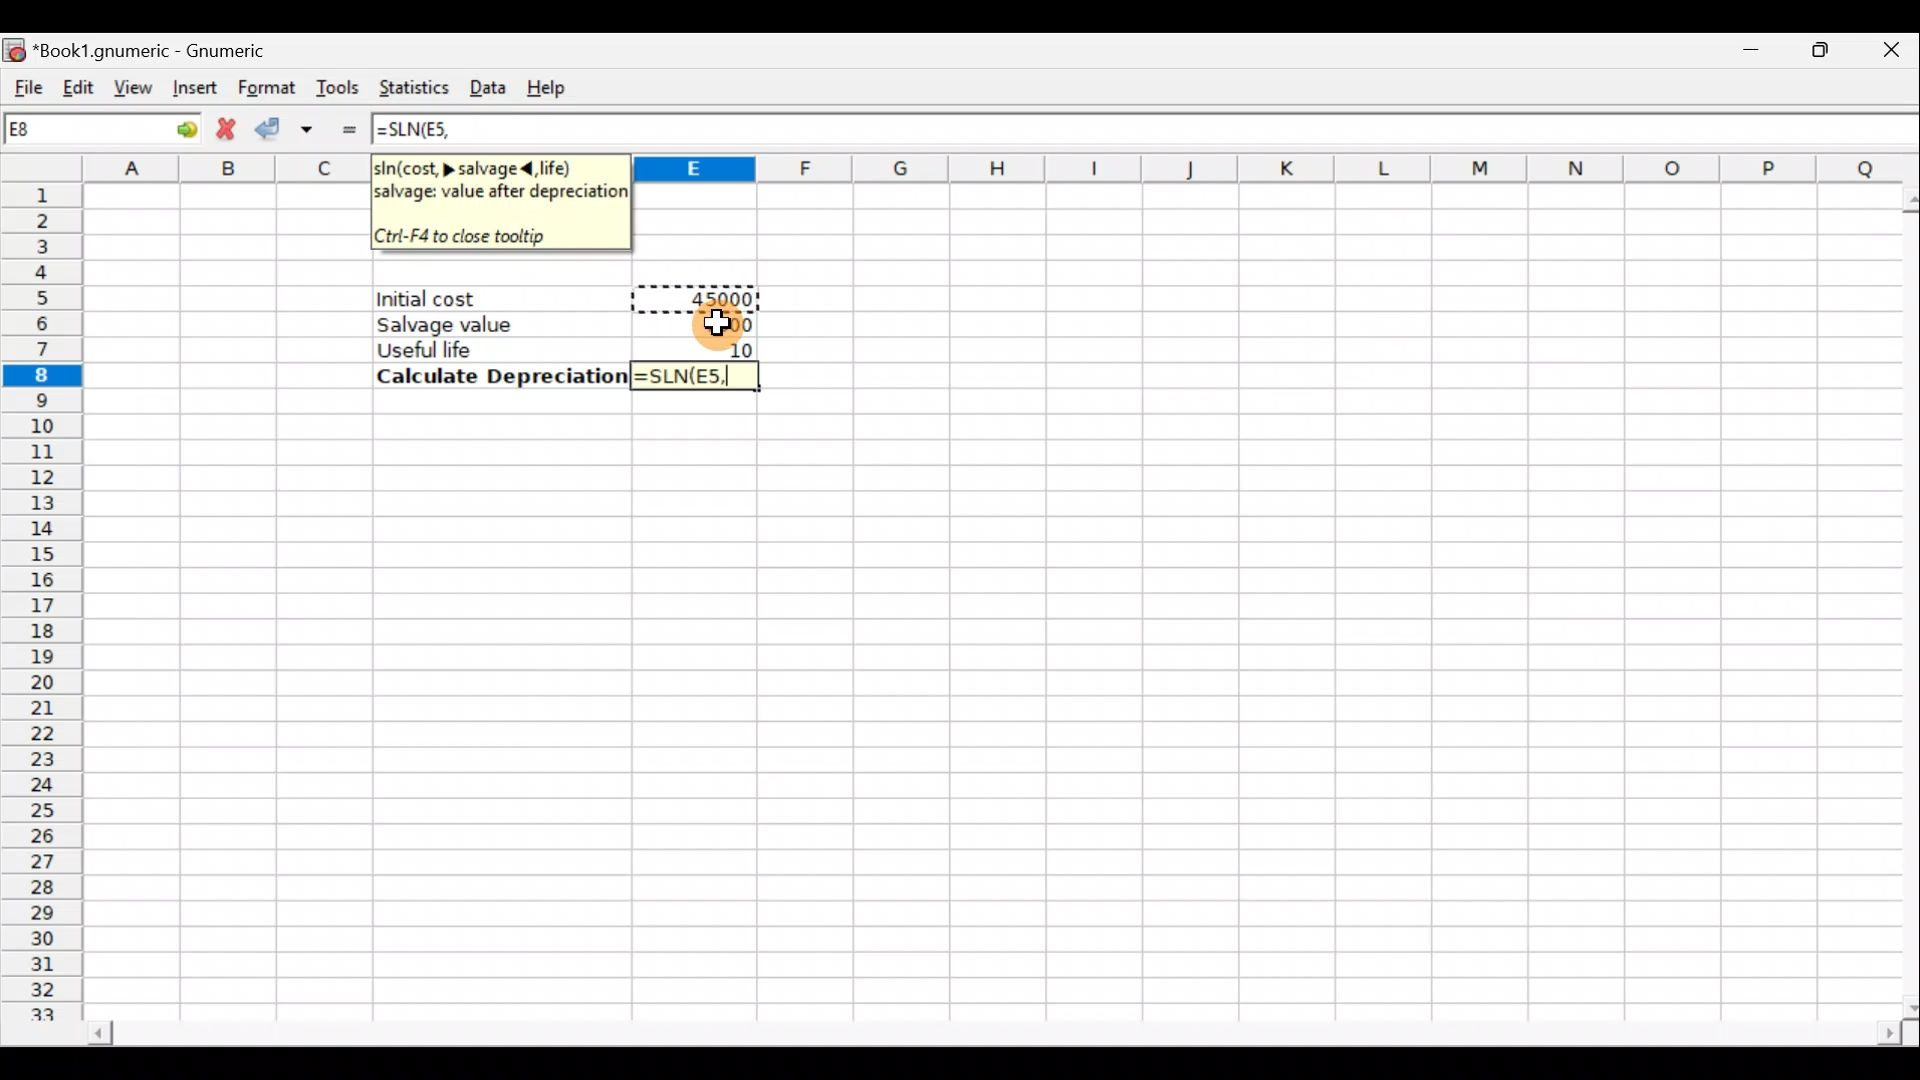  Describe the element at coordinates (695, 377) in the screenshot. I see `=SLN(E5,` at that location.